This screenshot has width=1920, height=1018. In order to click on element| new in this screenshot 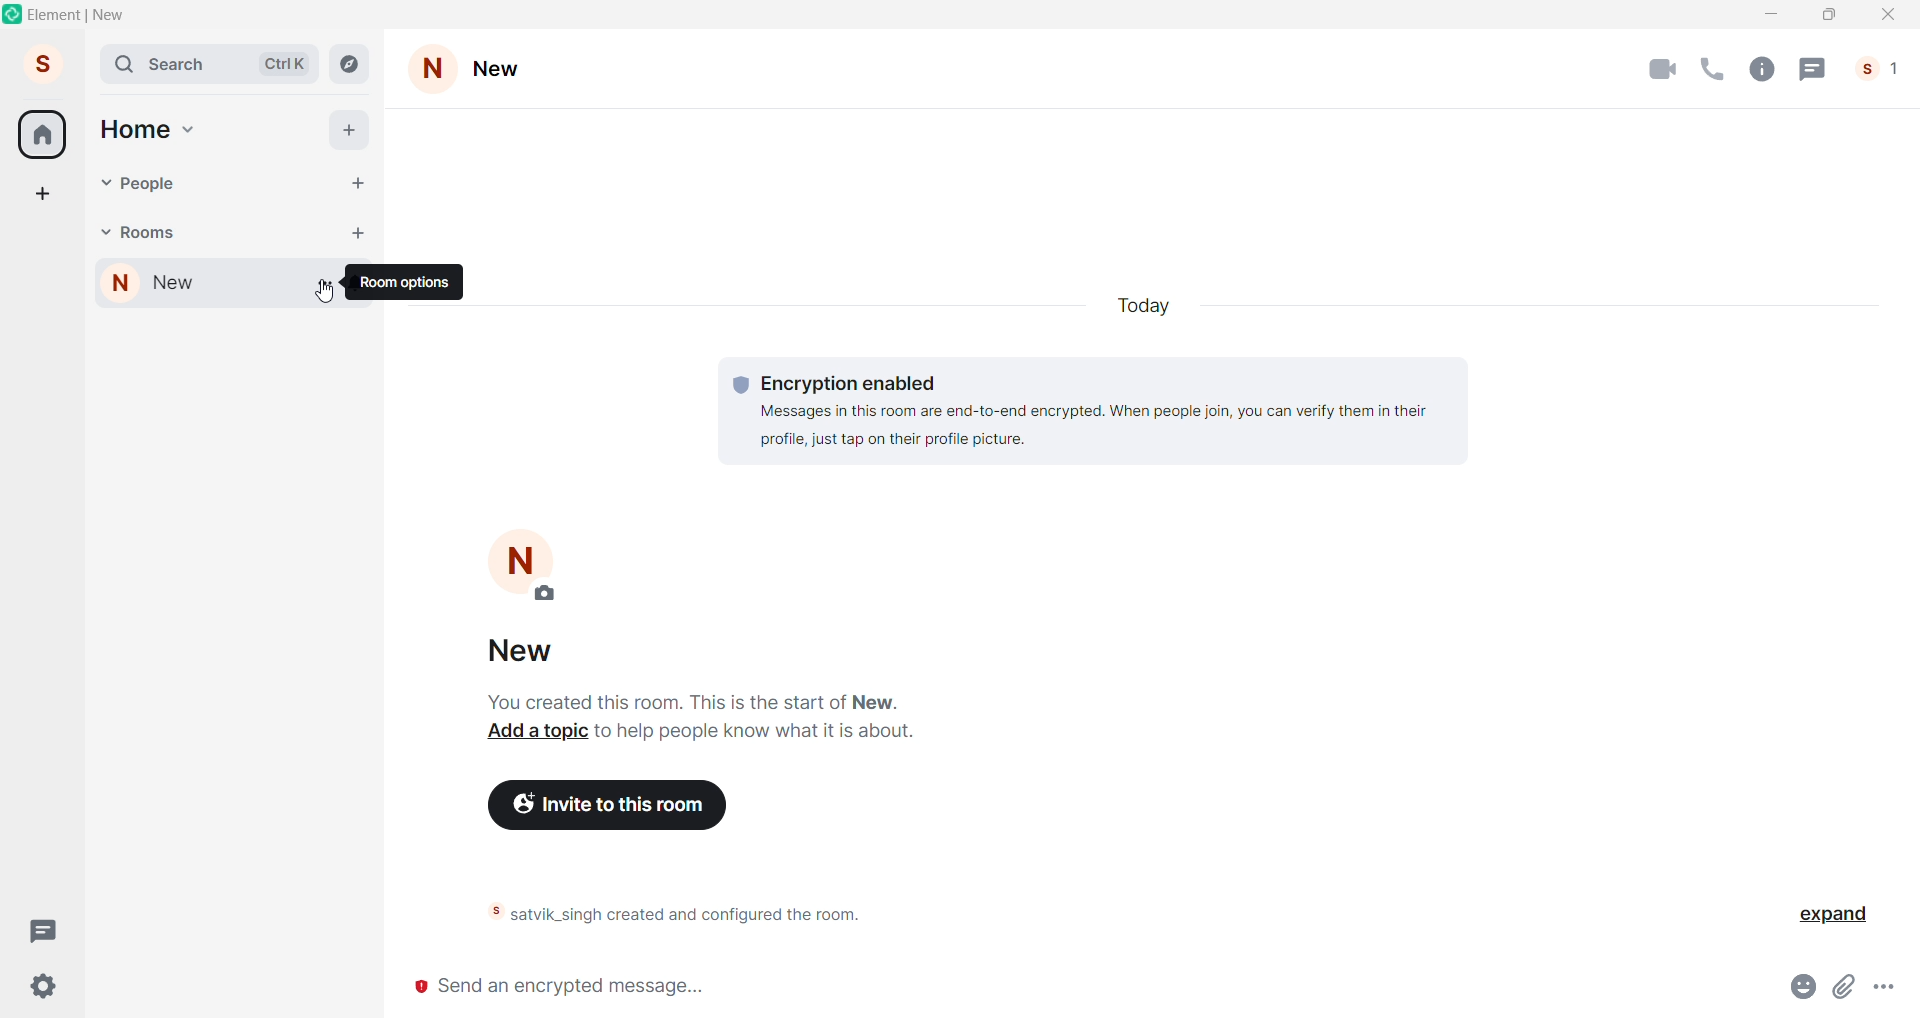, I will do `click(96, 17)`.